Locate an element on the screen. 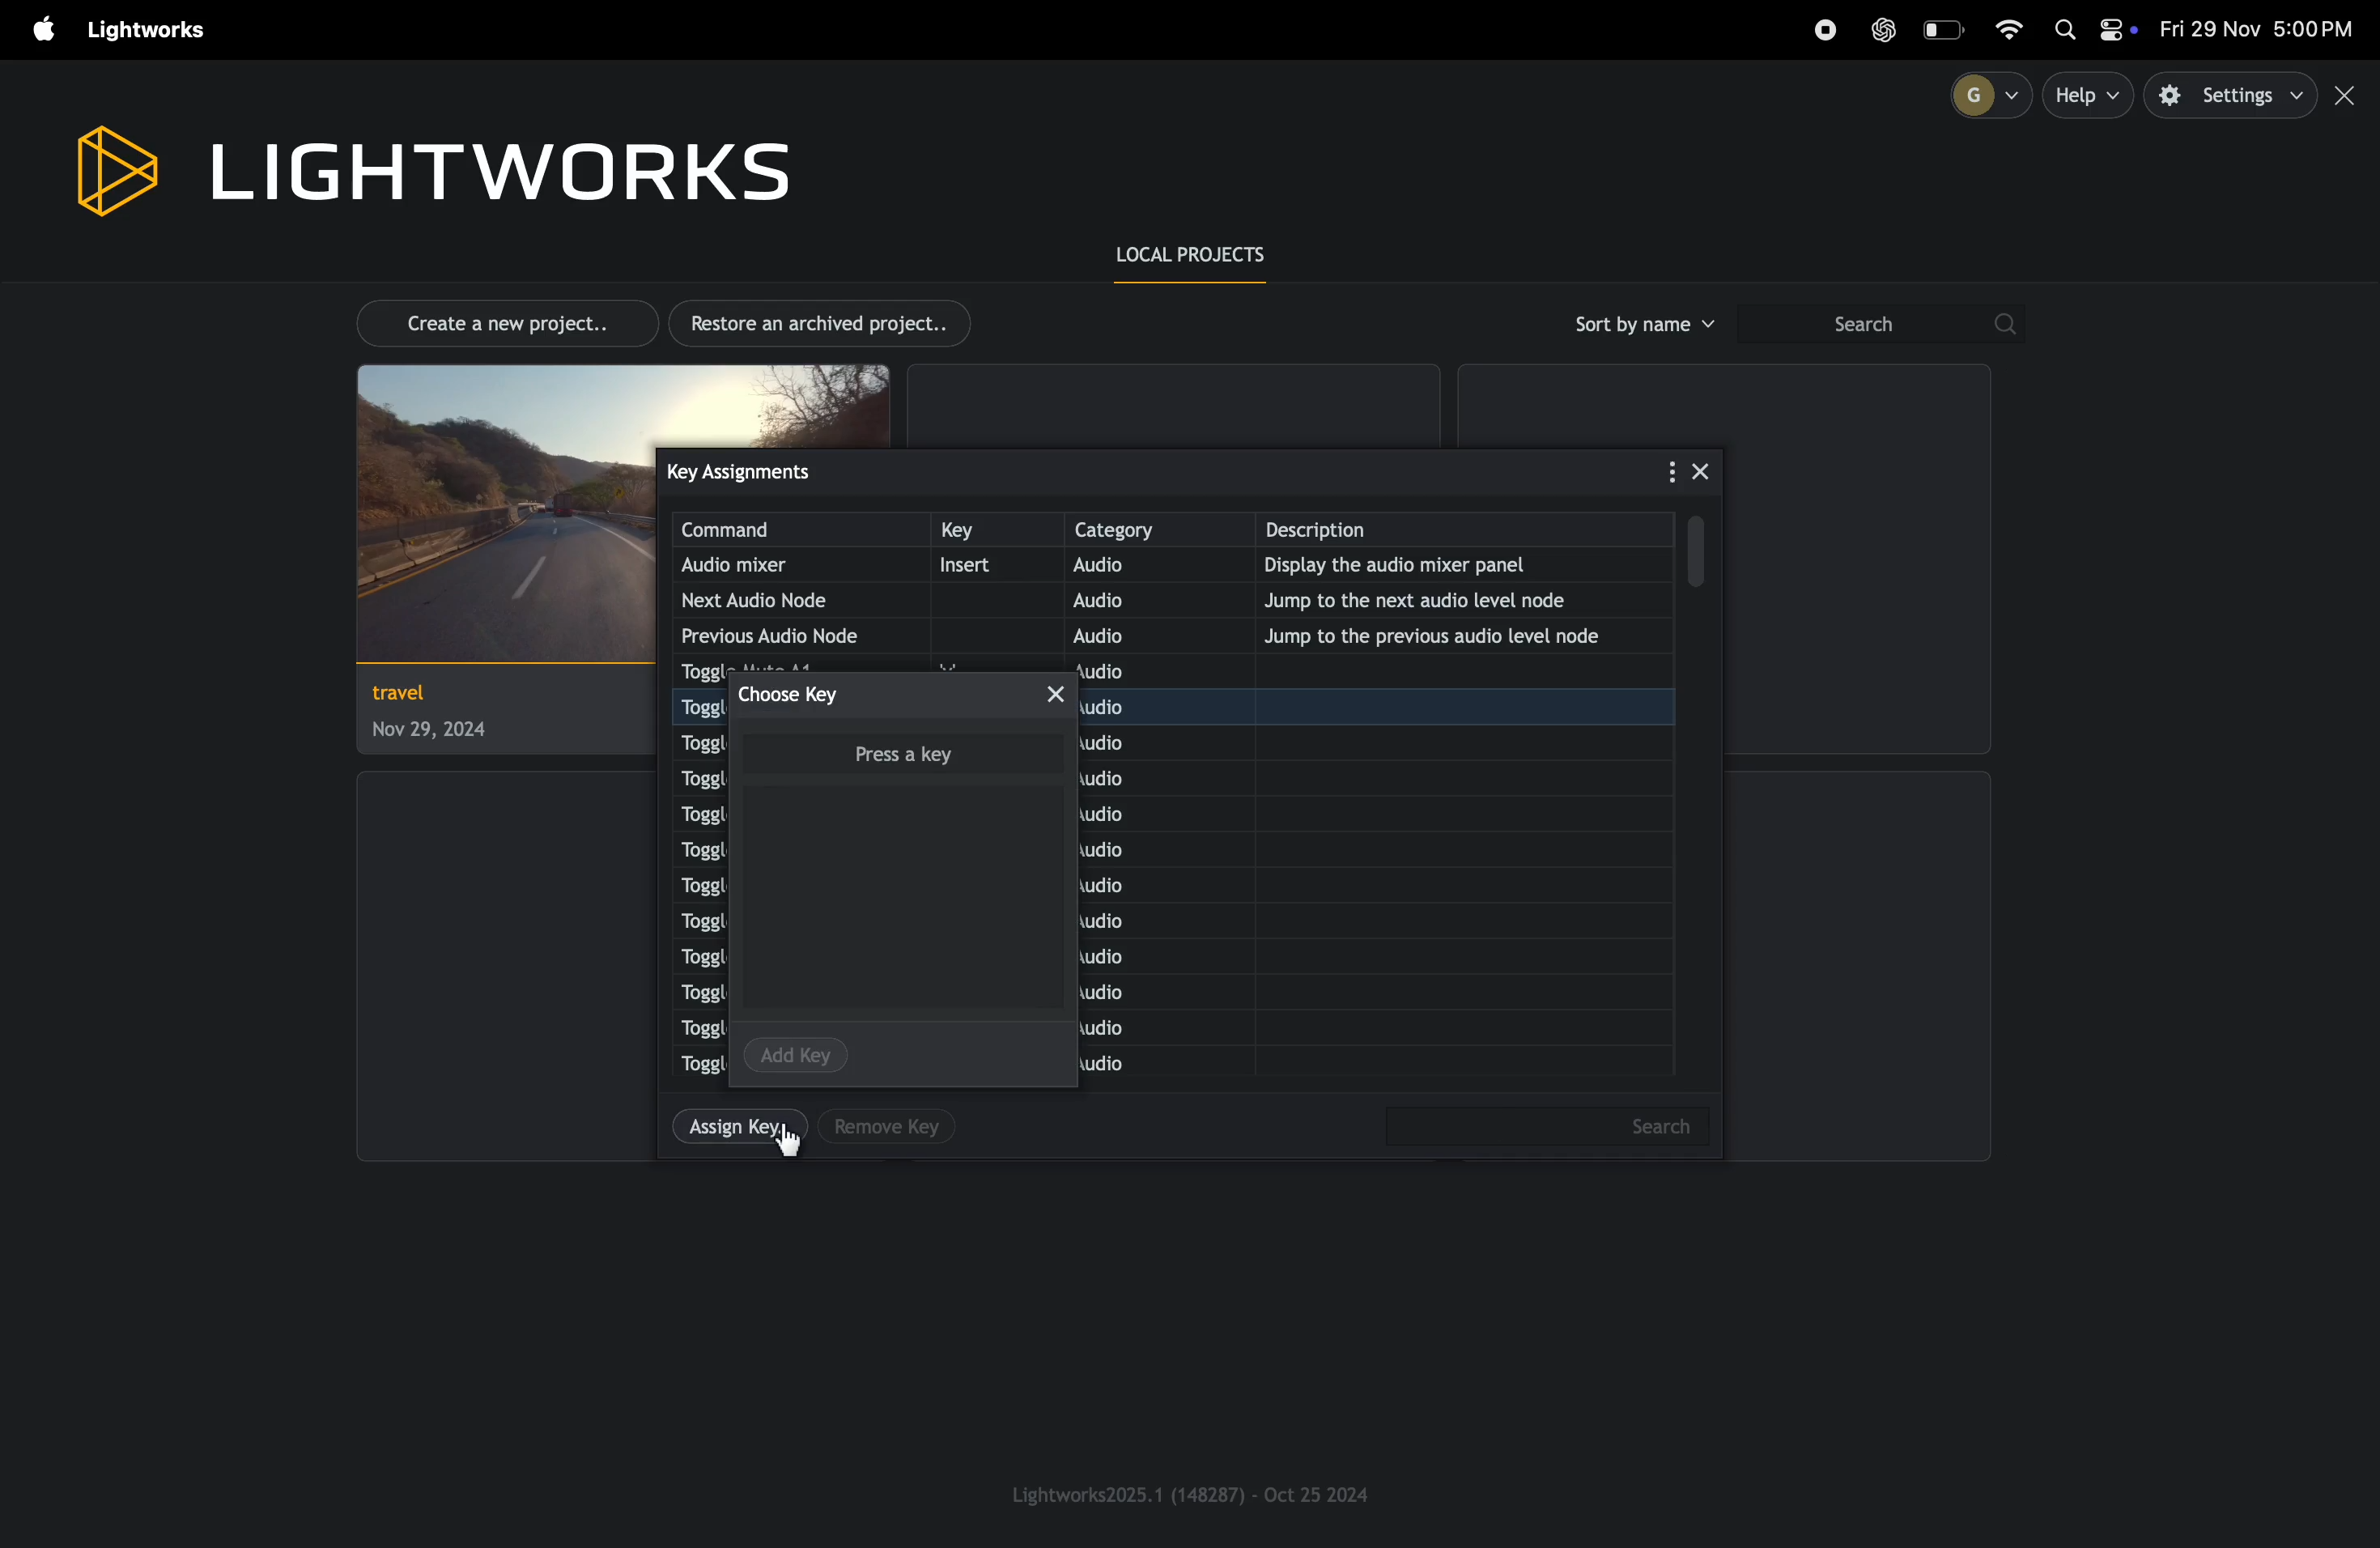  close is located at coordinates (1708, 471).